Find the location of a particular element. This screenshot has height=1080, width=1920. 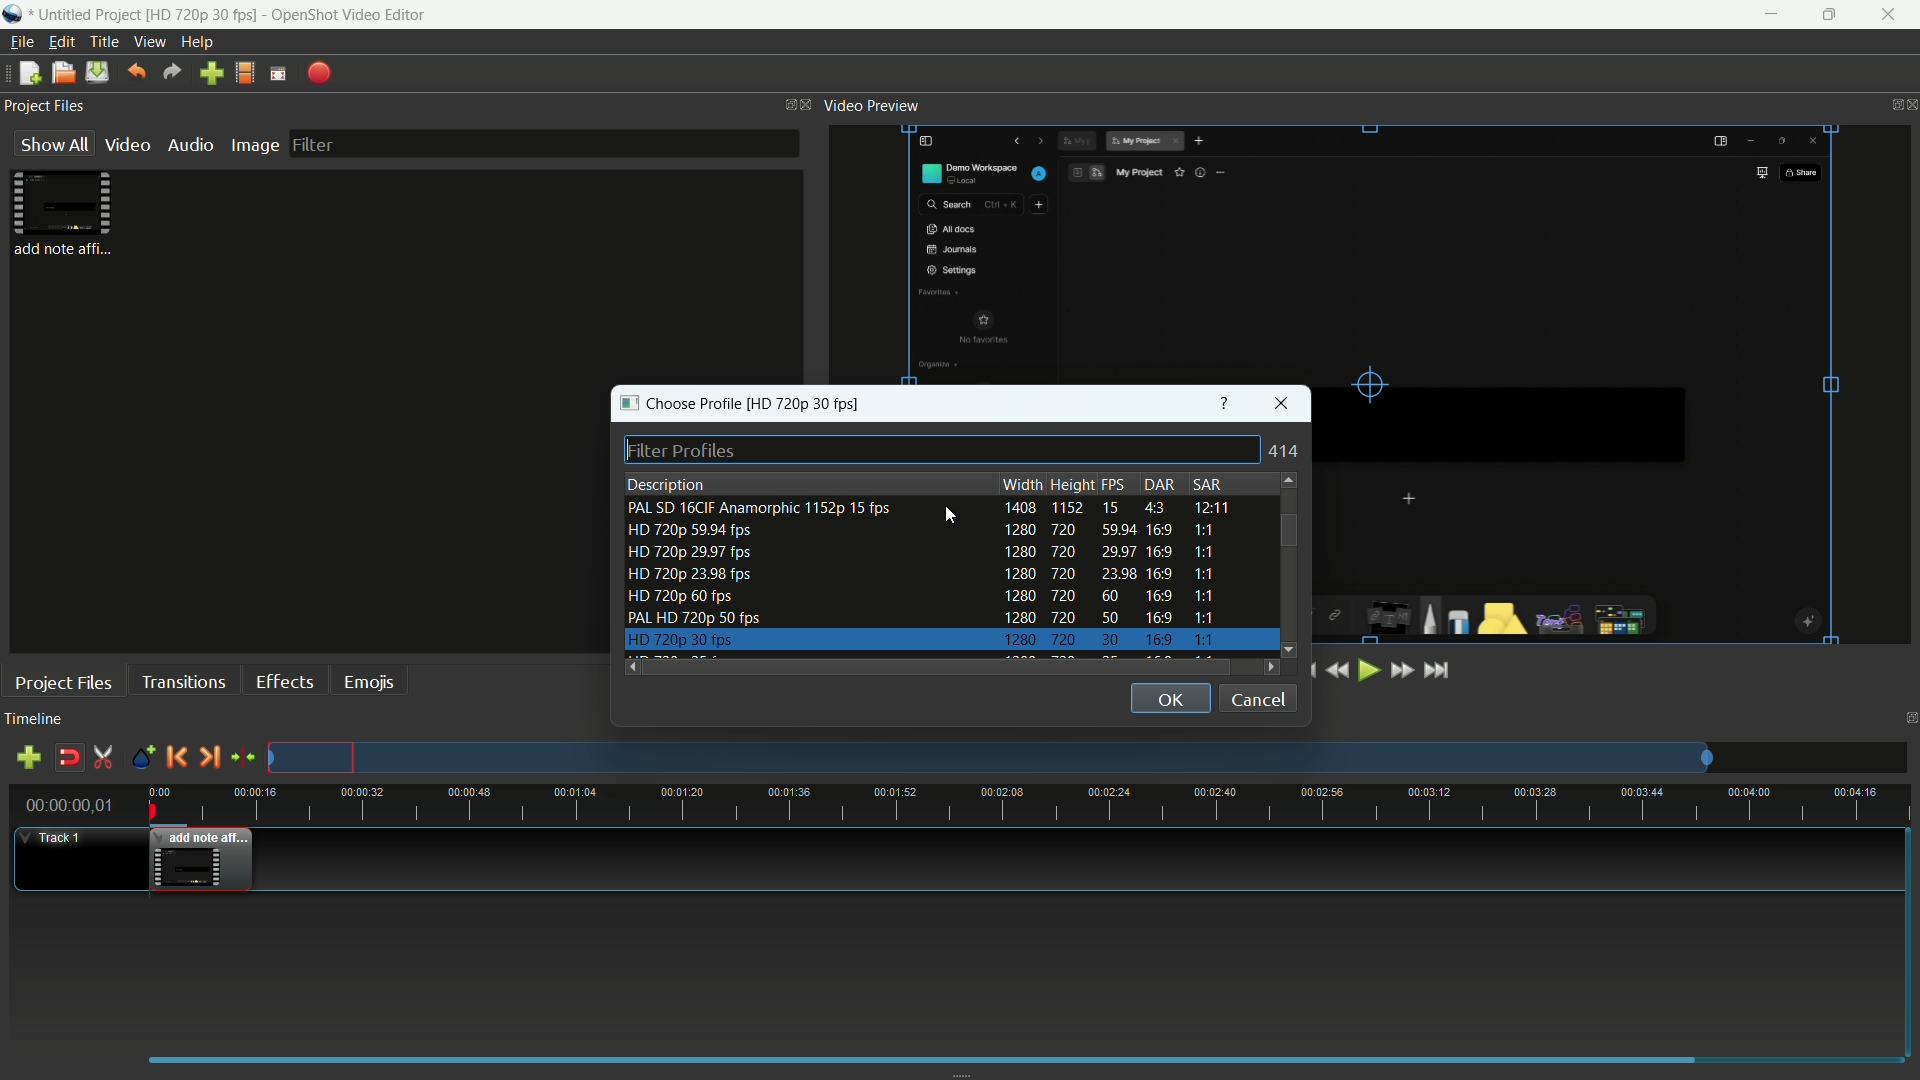

jump to end is located at coordinates (1437, 672).